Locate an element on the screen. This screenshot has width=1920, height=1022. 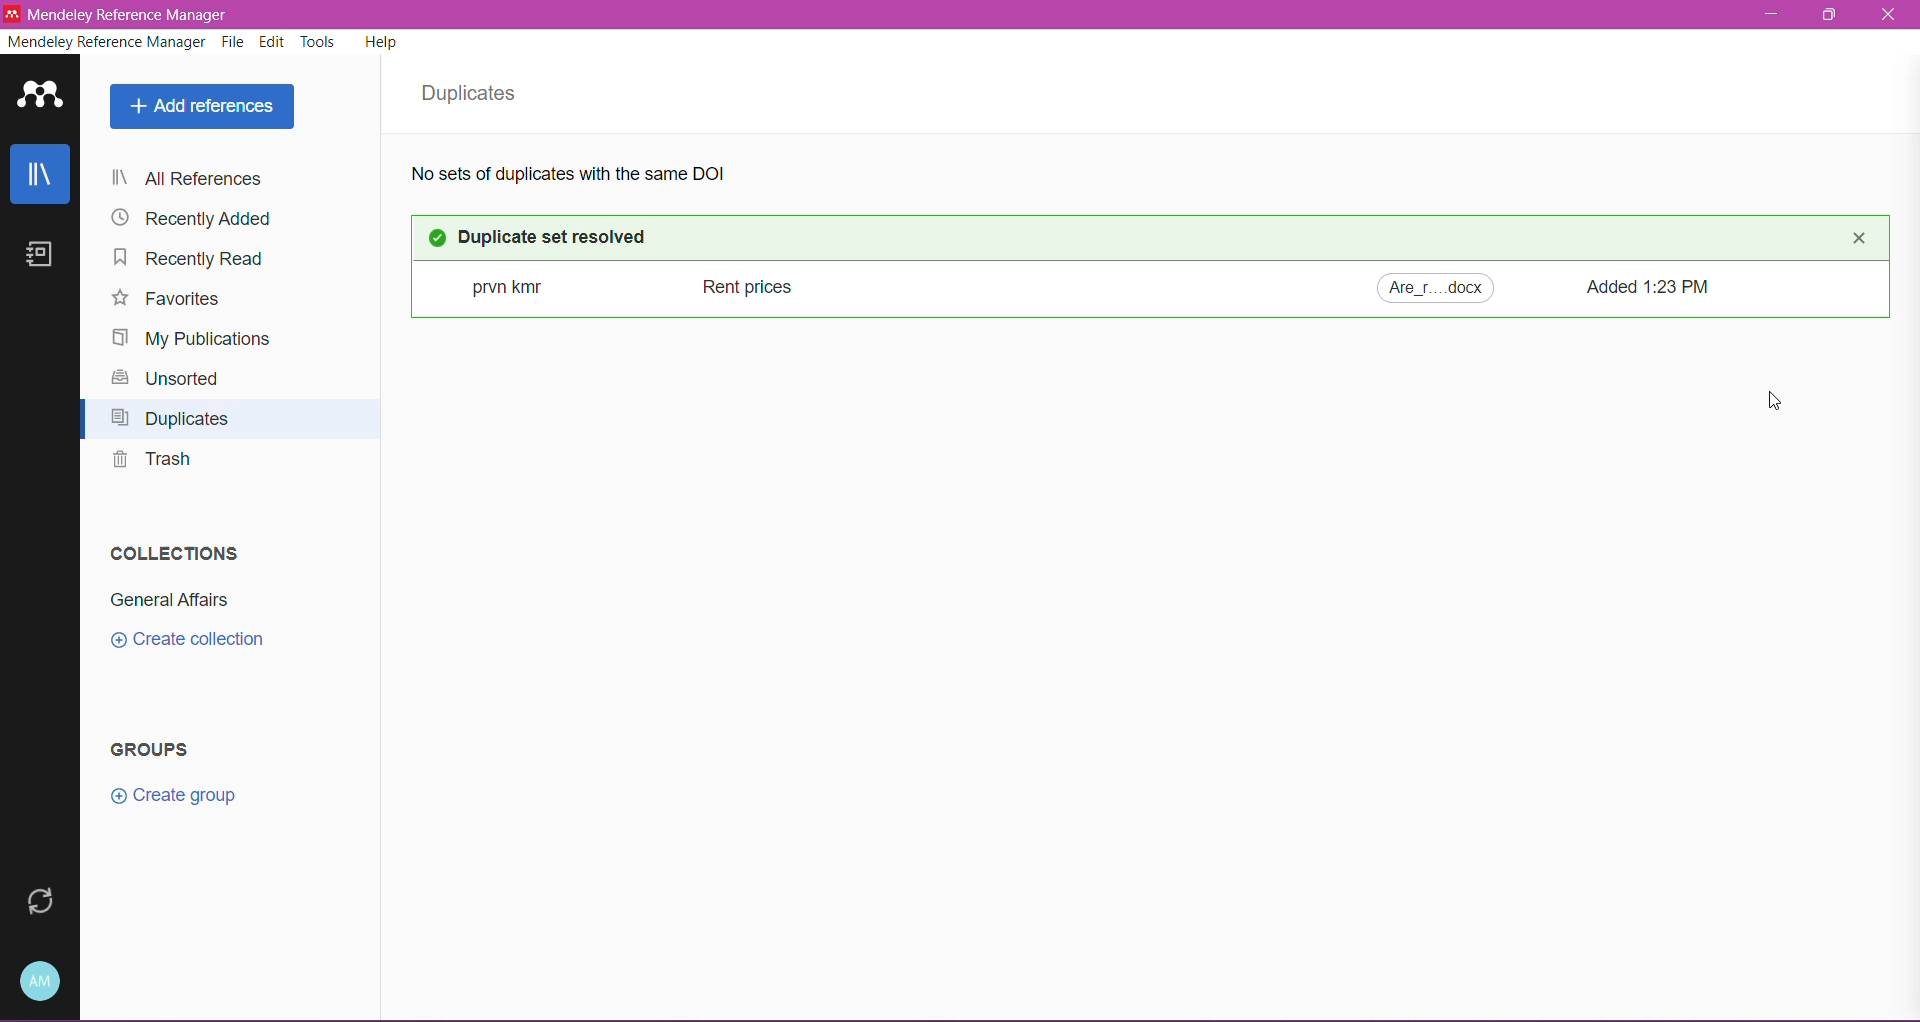
Duplicate set resolved is located at coordinates (570, 236).